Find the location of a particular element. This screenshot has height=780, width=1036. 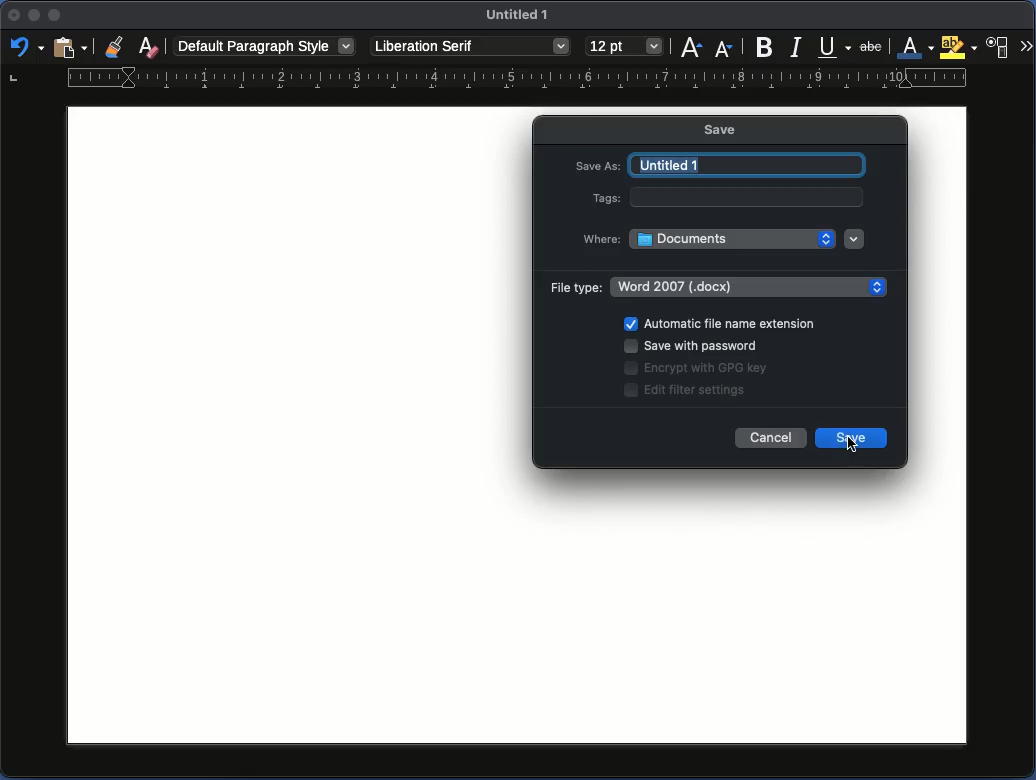

More is located at coordinates (1026, 47).